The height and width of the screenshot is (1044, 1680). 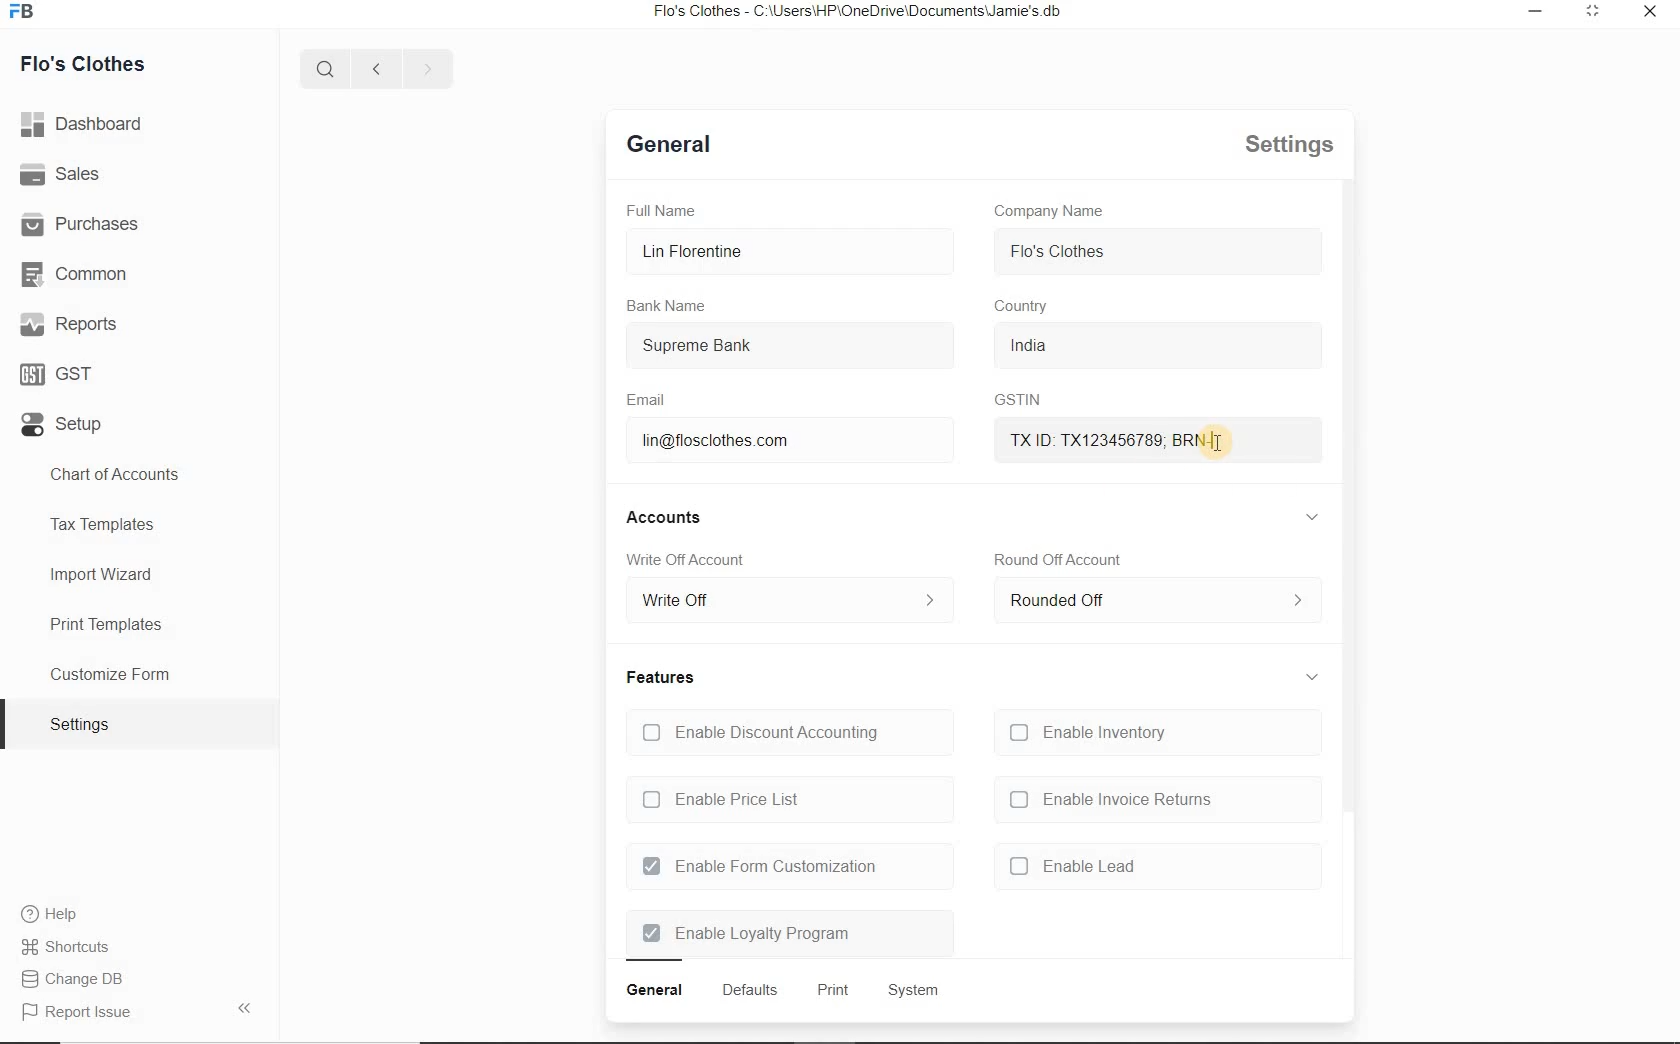 What do you see at coordinates (668, 210) in the screenshot?
I see `Full Name` at bounding box center [668, 210].